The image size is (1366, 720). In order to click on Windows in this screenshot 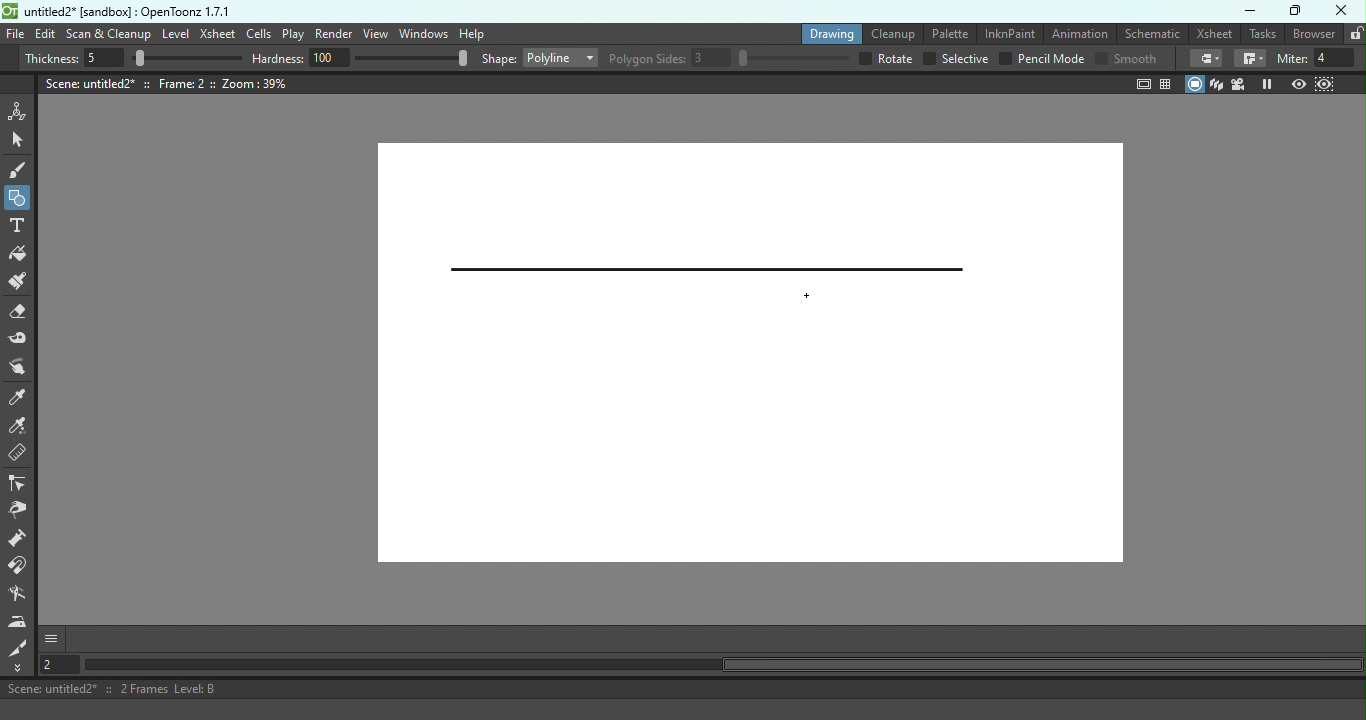, I will do `click(422, 34)`.